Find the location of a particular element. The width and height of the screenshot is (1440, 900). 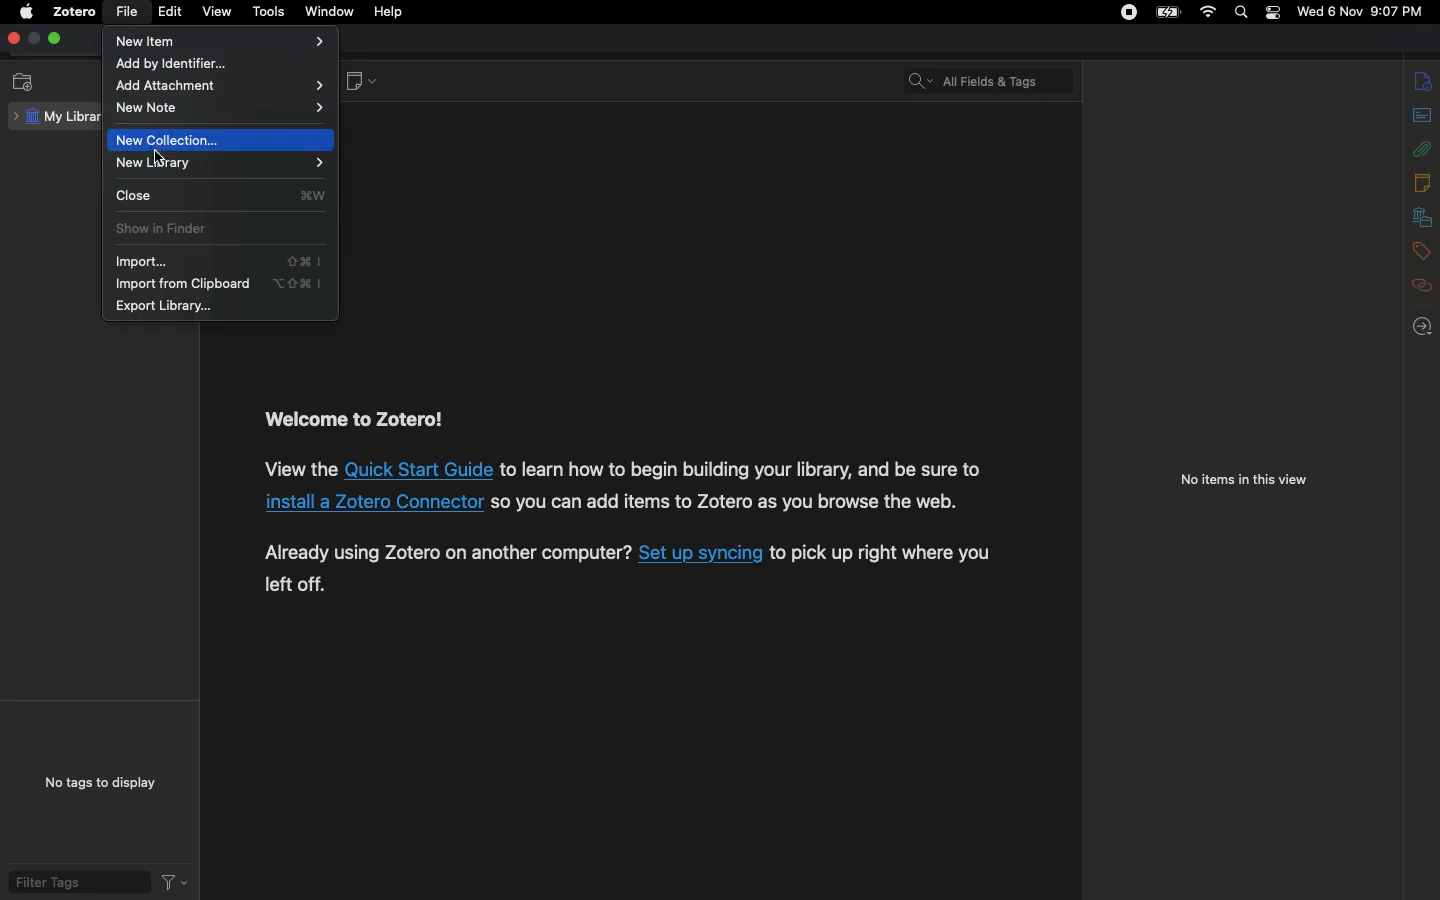

Already using Zotero on another computer? is located at coordinates (448, 552).